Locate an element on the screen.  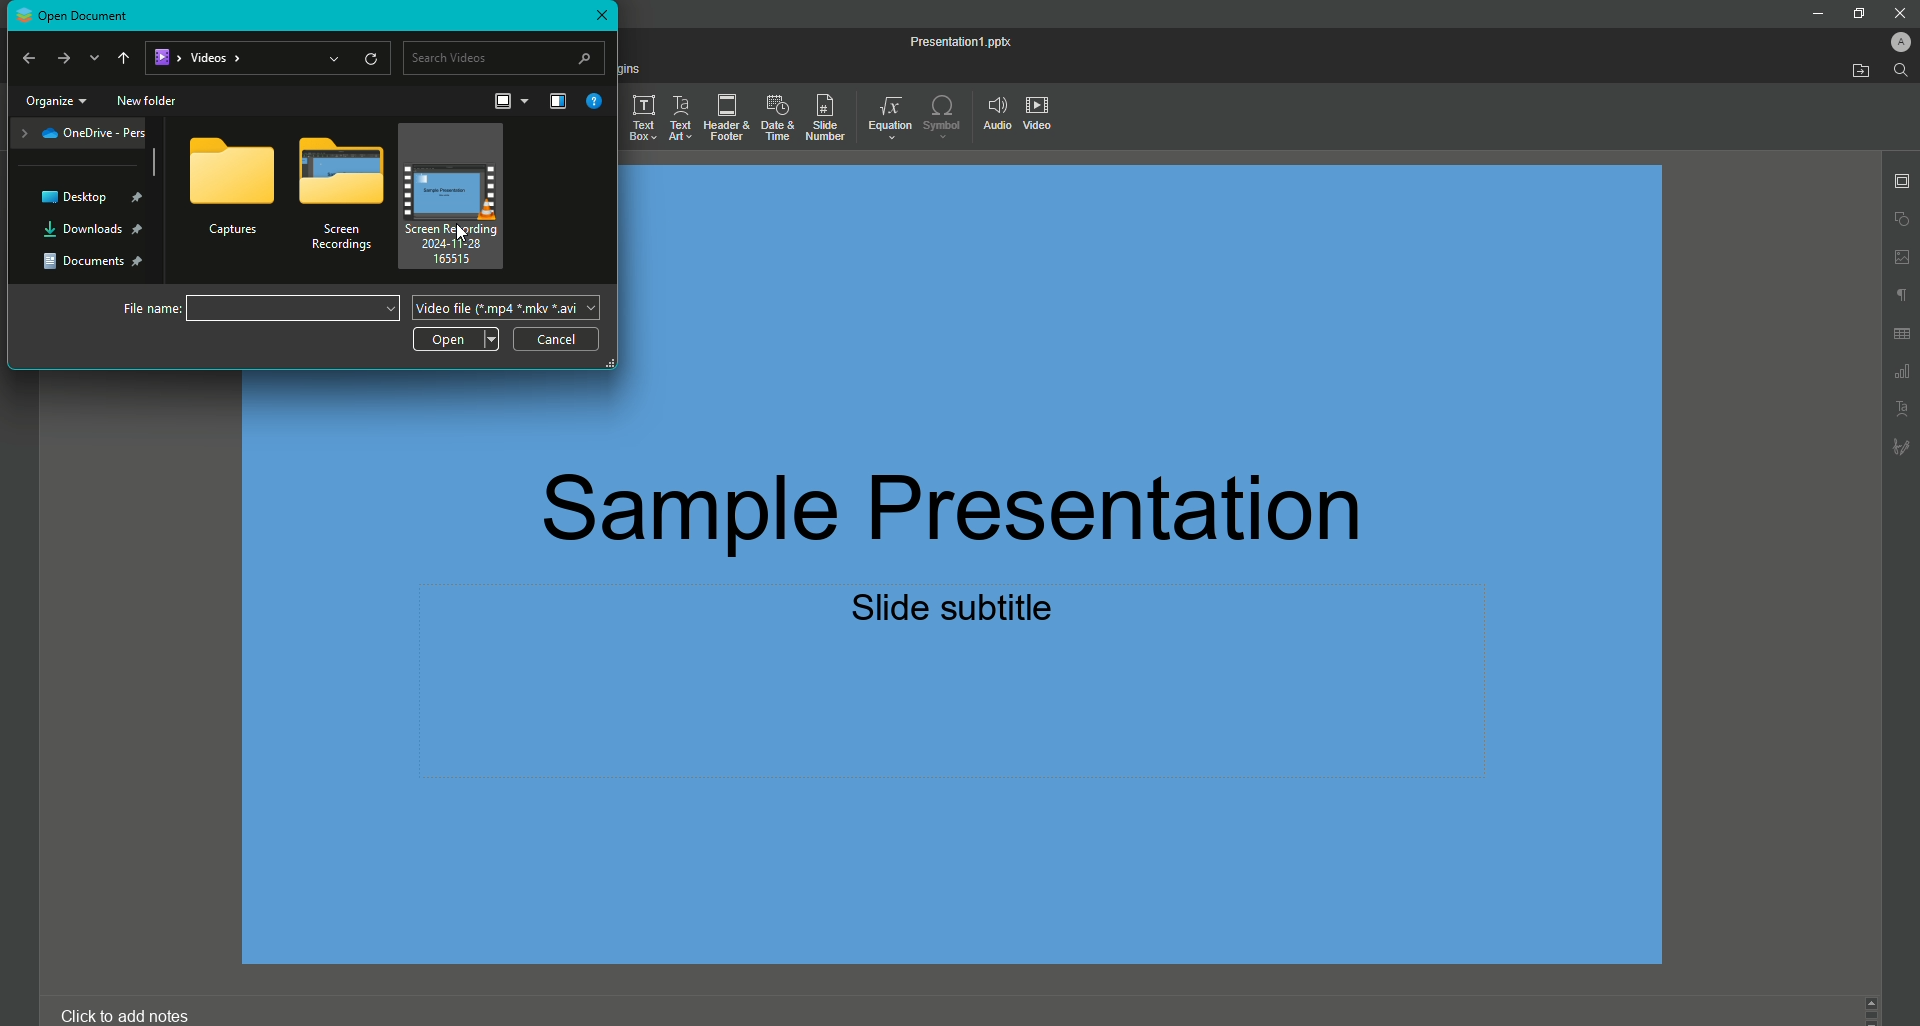
Move Up is located at coordinates (125, 57).